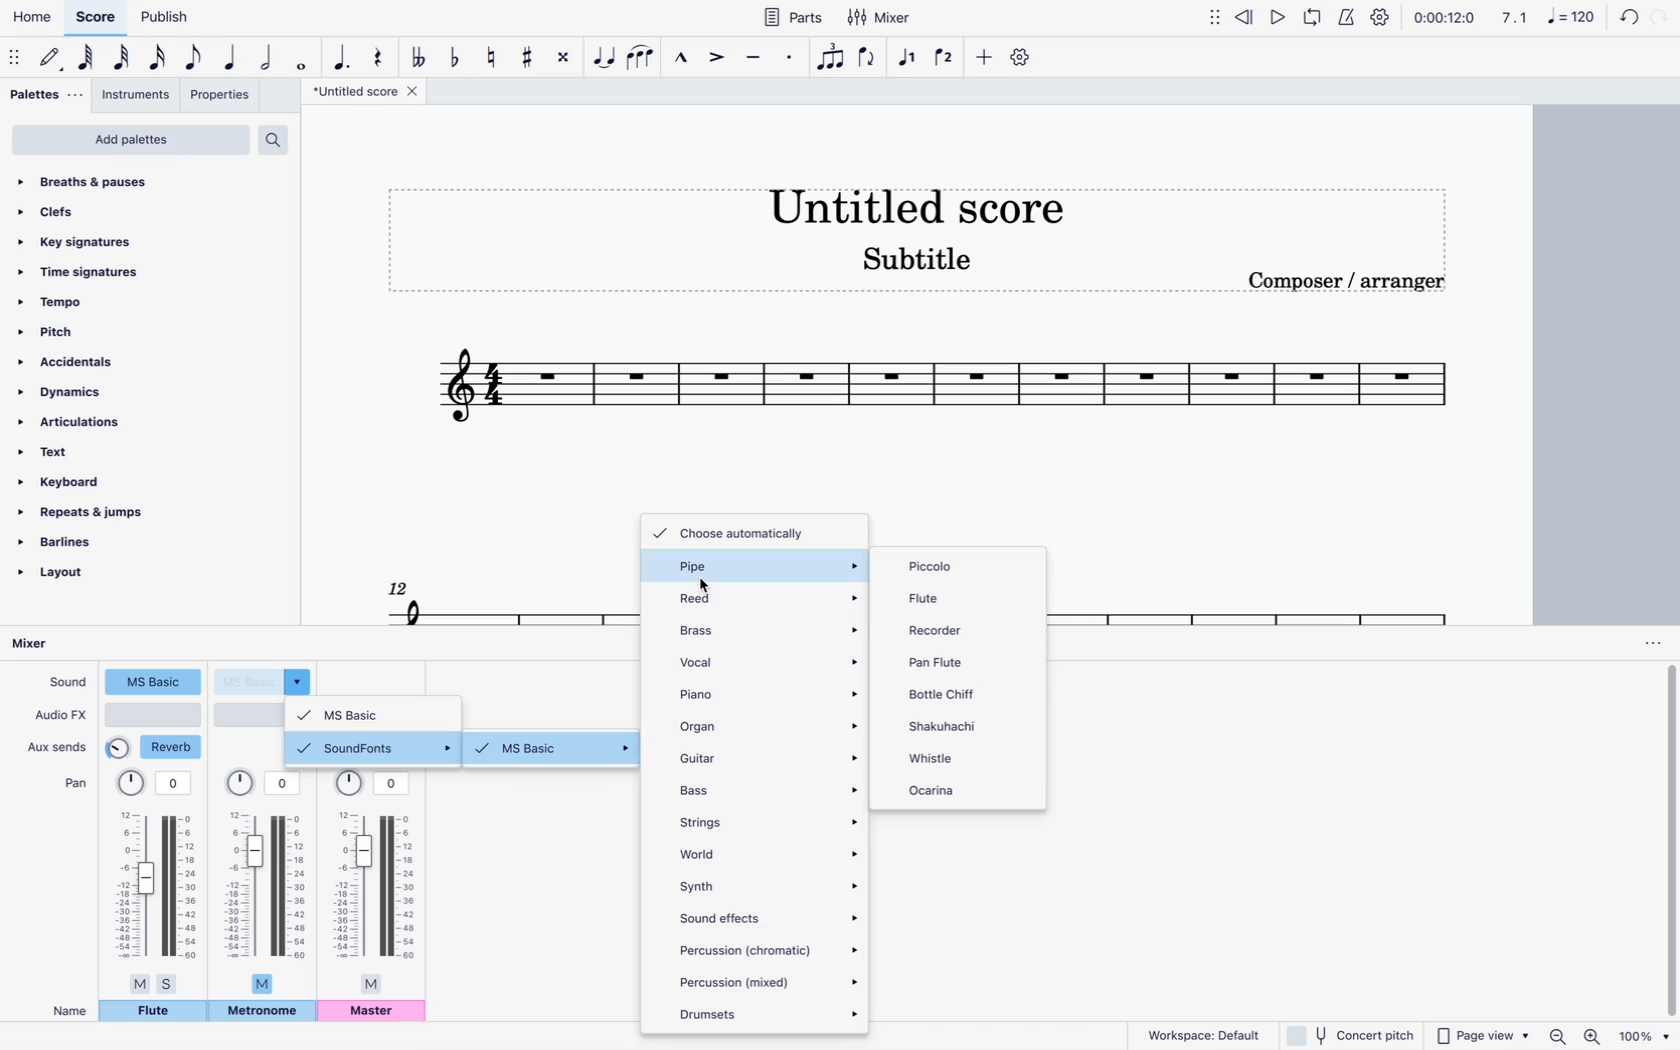  What do you see at coordinates (305, 61) in the screenshot?
I see `full note` at bounding box center [305, 61].